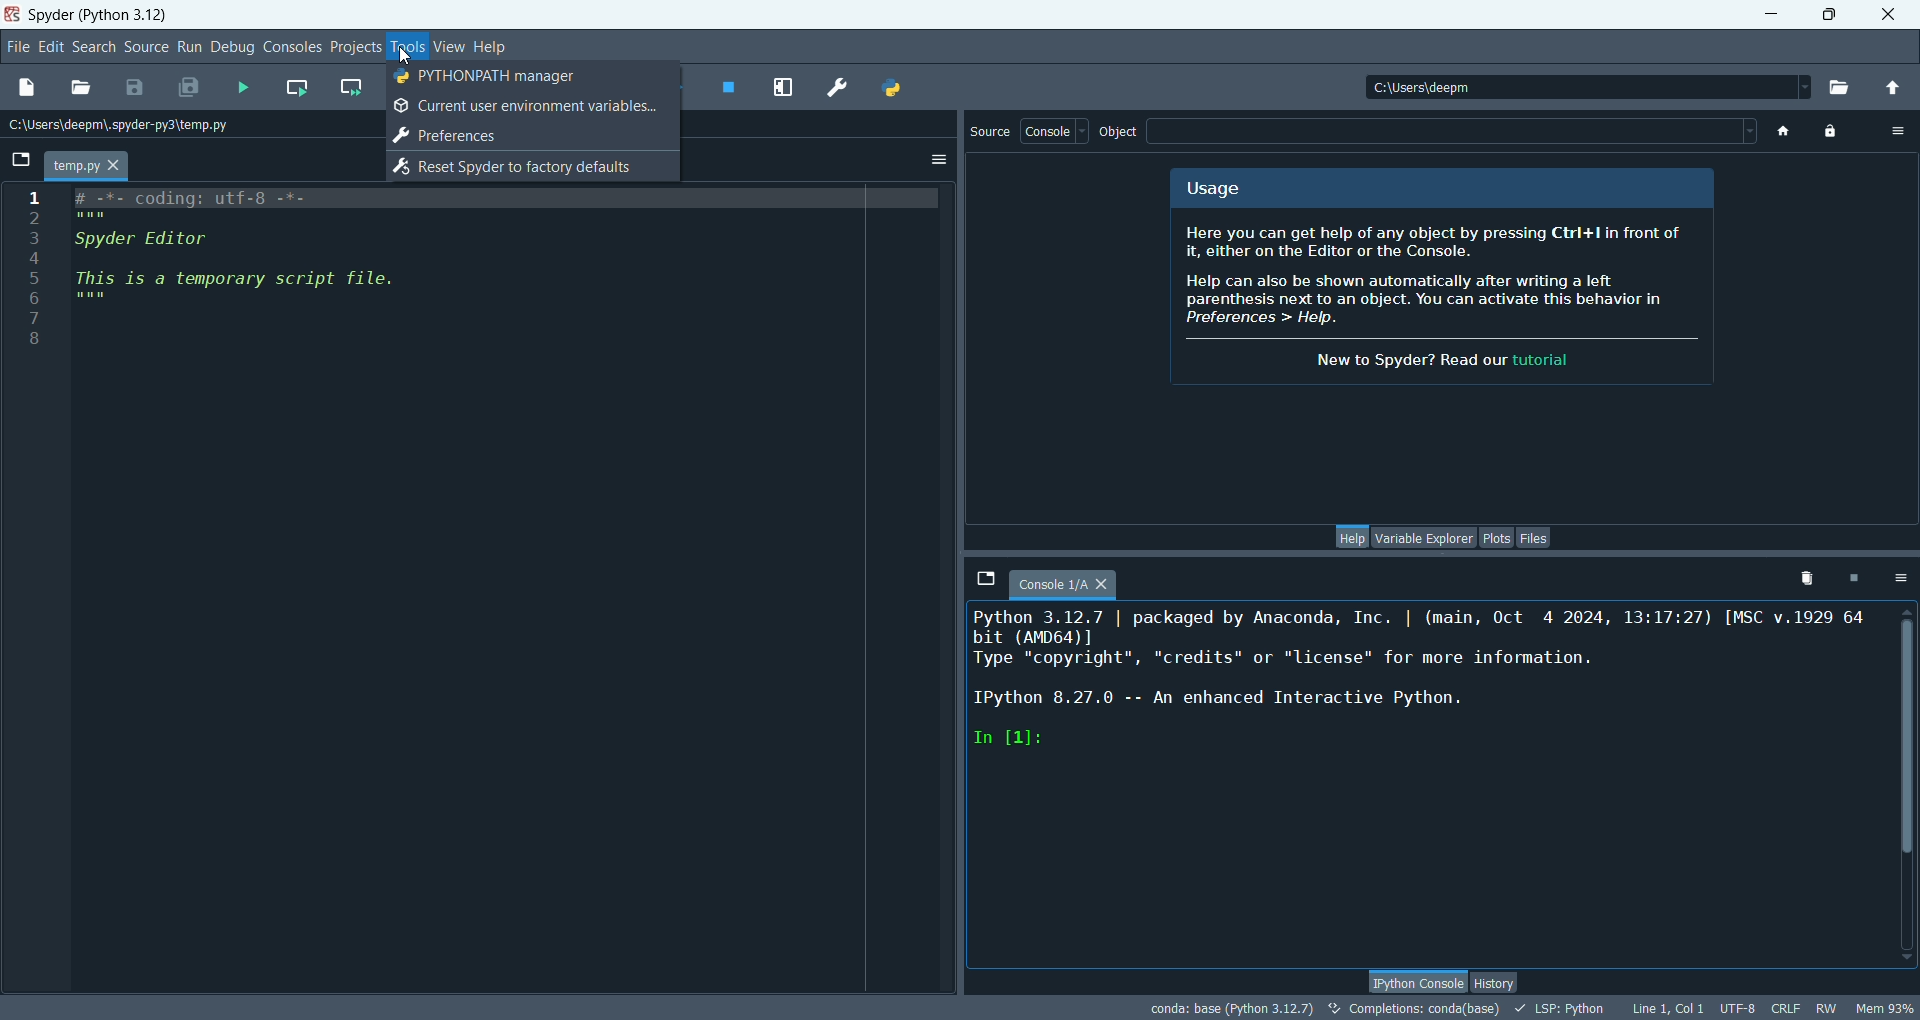  Describe the element at coordinates (489, 47) in the screenshot. I see `help` at that location.